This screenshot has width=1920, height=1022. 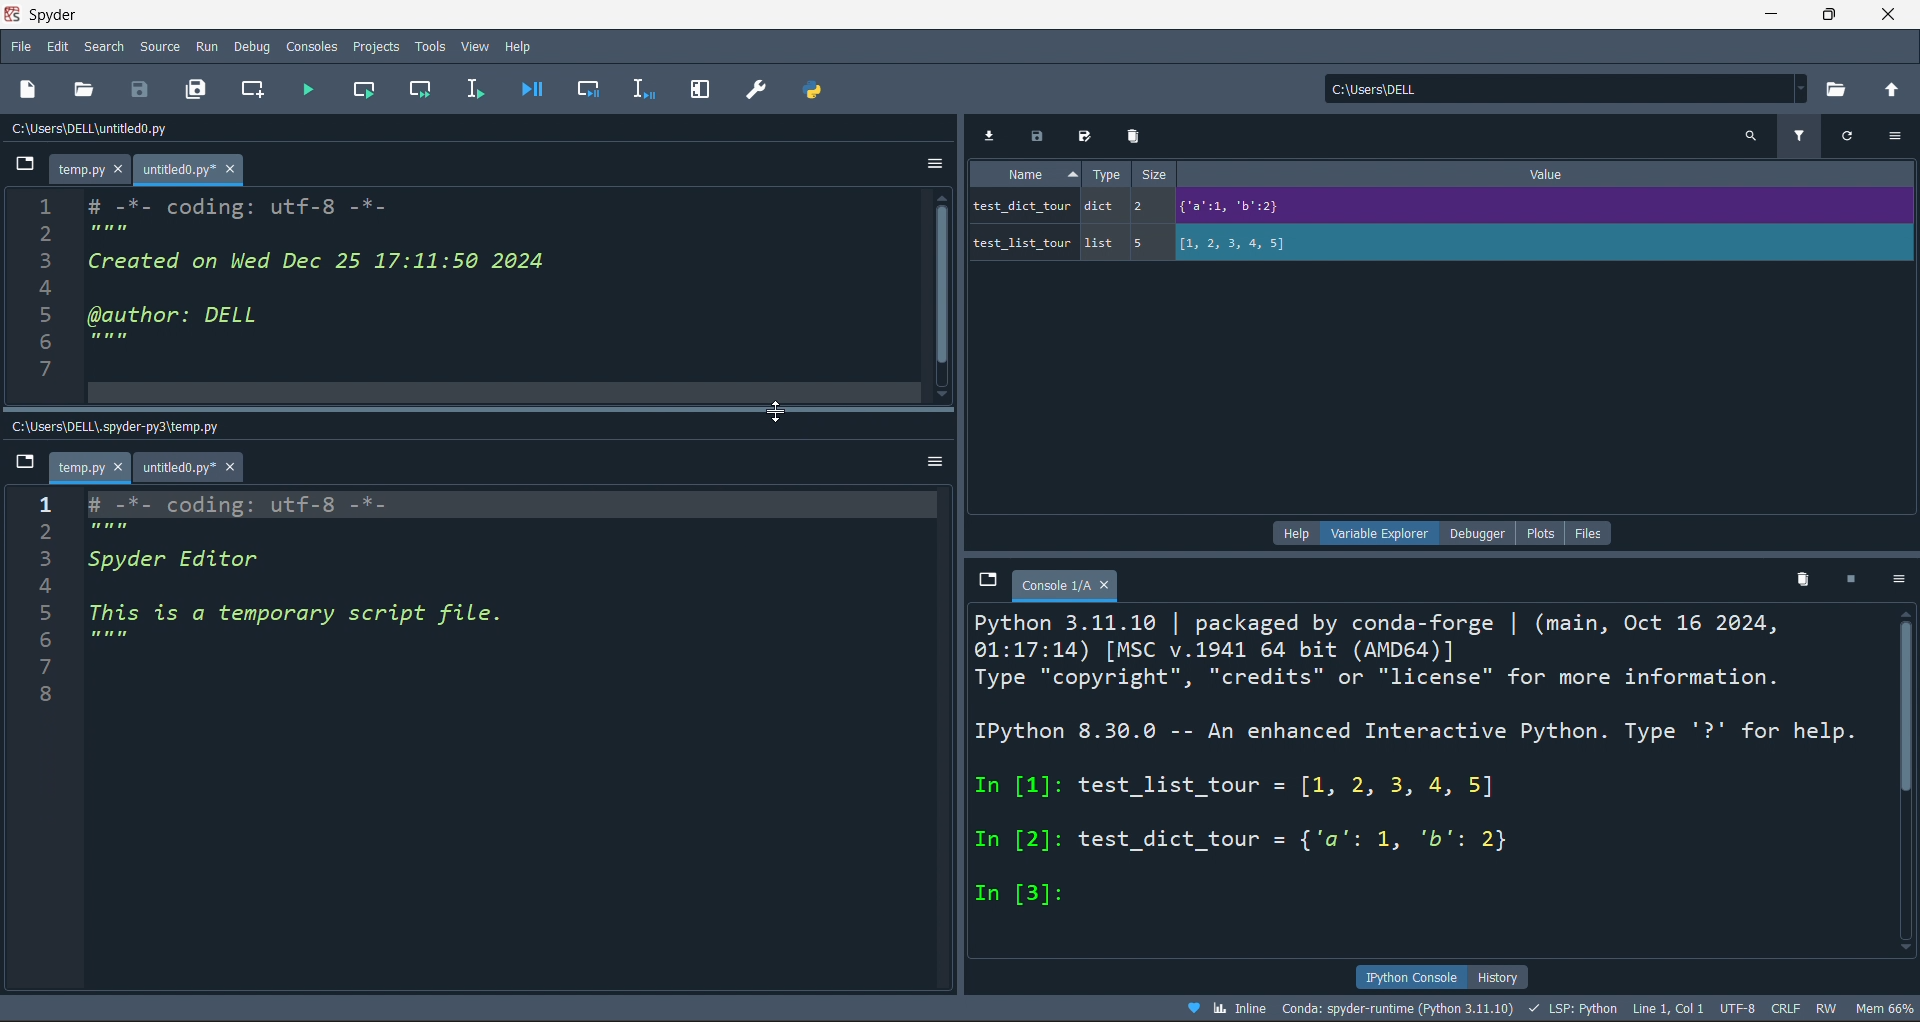 I want to click on history, so click(x=1503, y=975).